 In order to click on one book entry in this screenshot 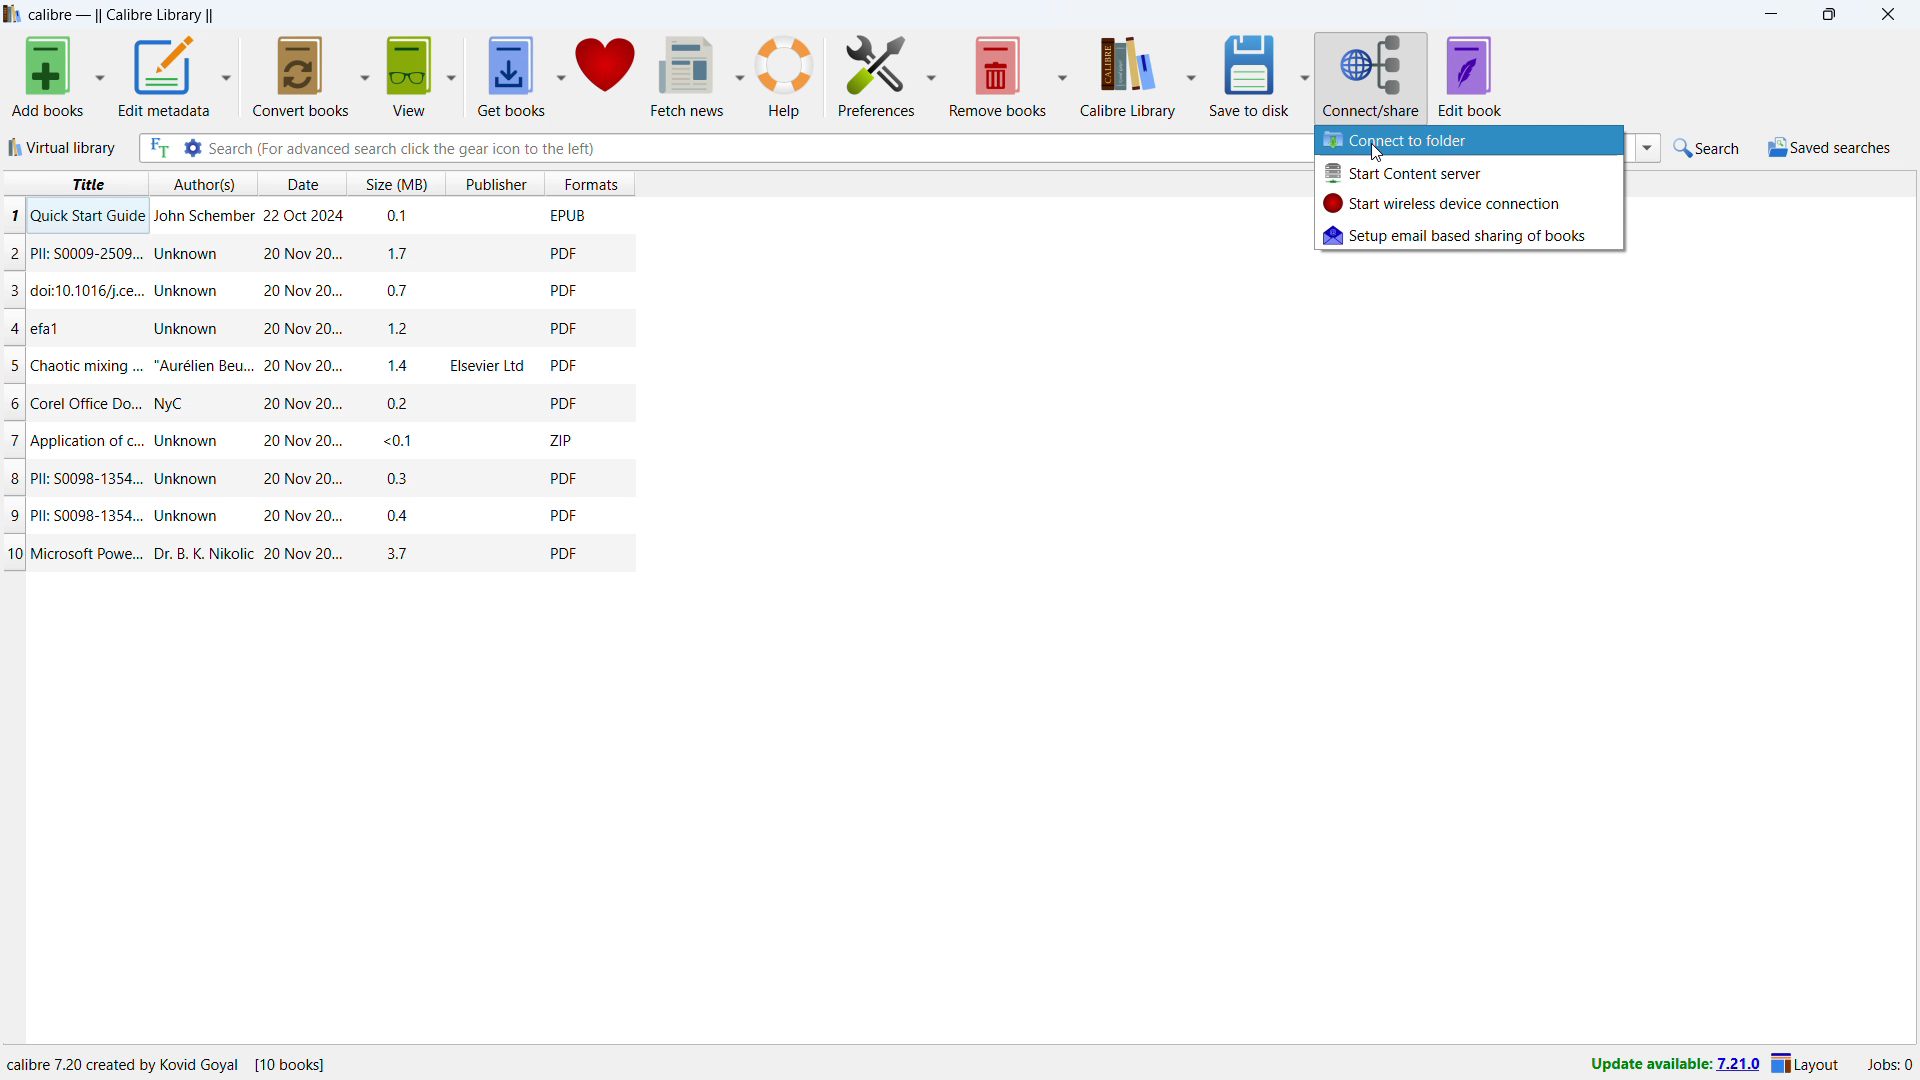, I will do `click(310, 218)`.